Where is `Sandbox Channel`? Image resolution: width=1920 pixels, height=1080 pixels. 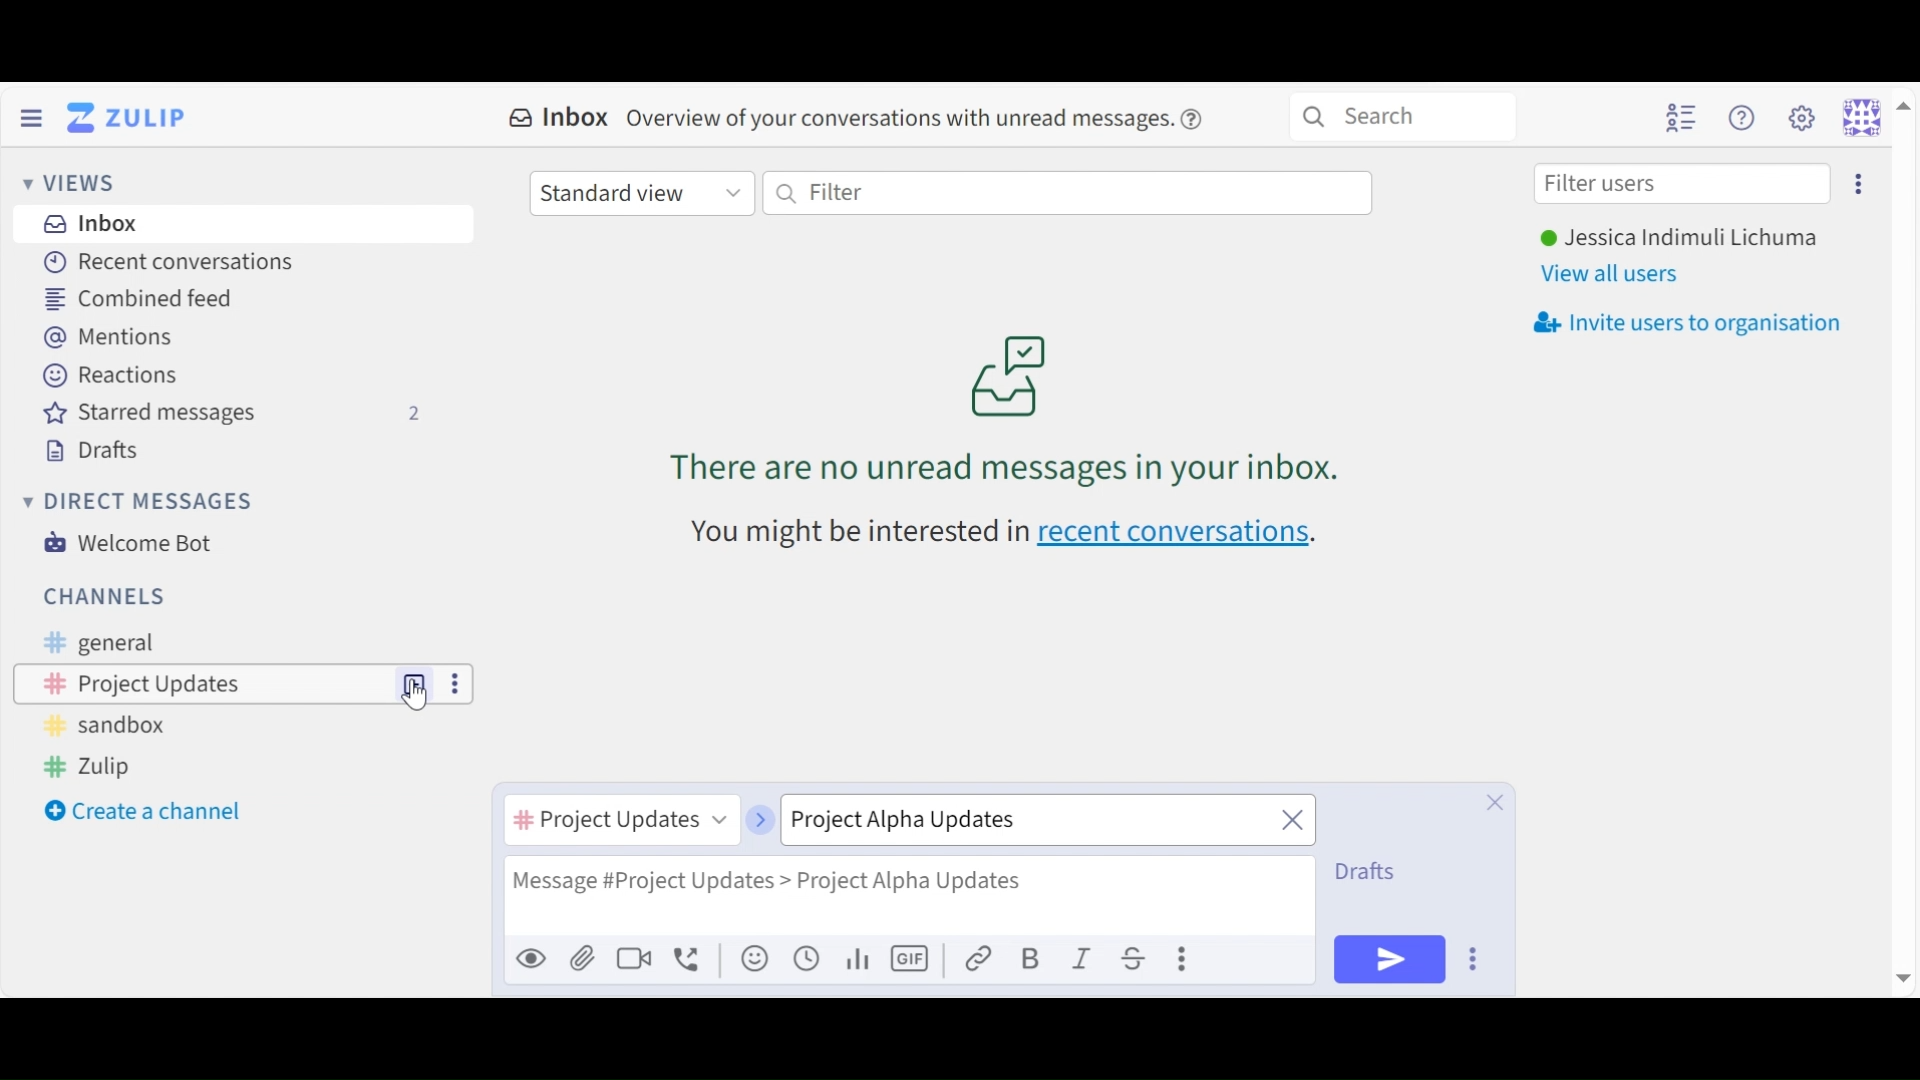
Sandbox Channel is located at coordinates (113, 729).